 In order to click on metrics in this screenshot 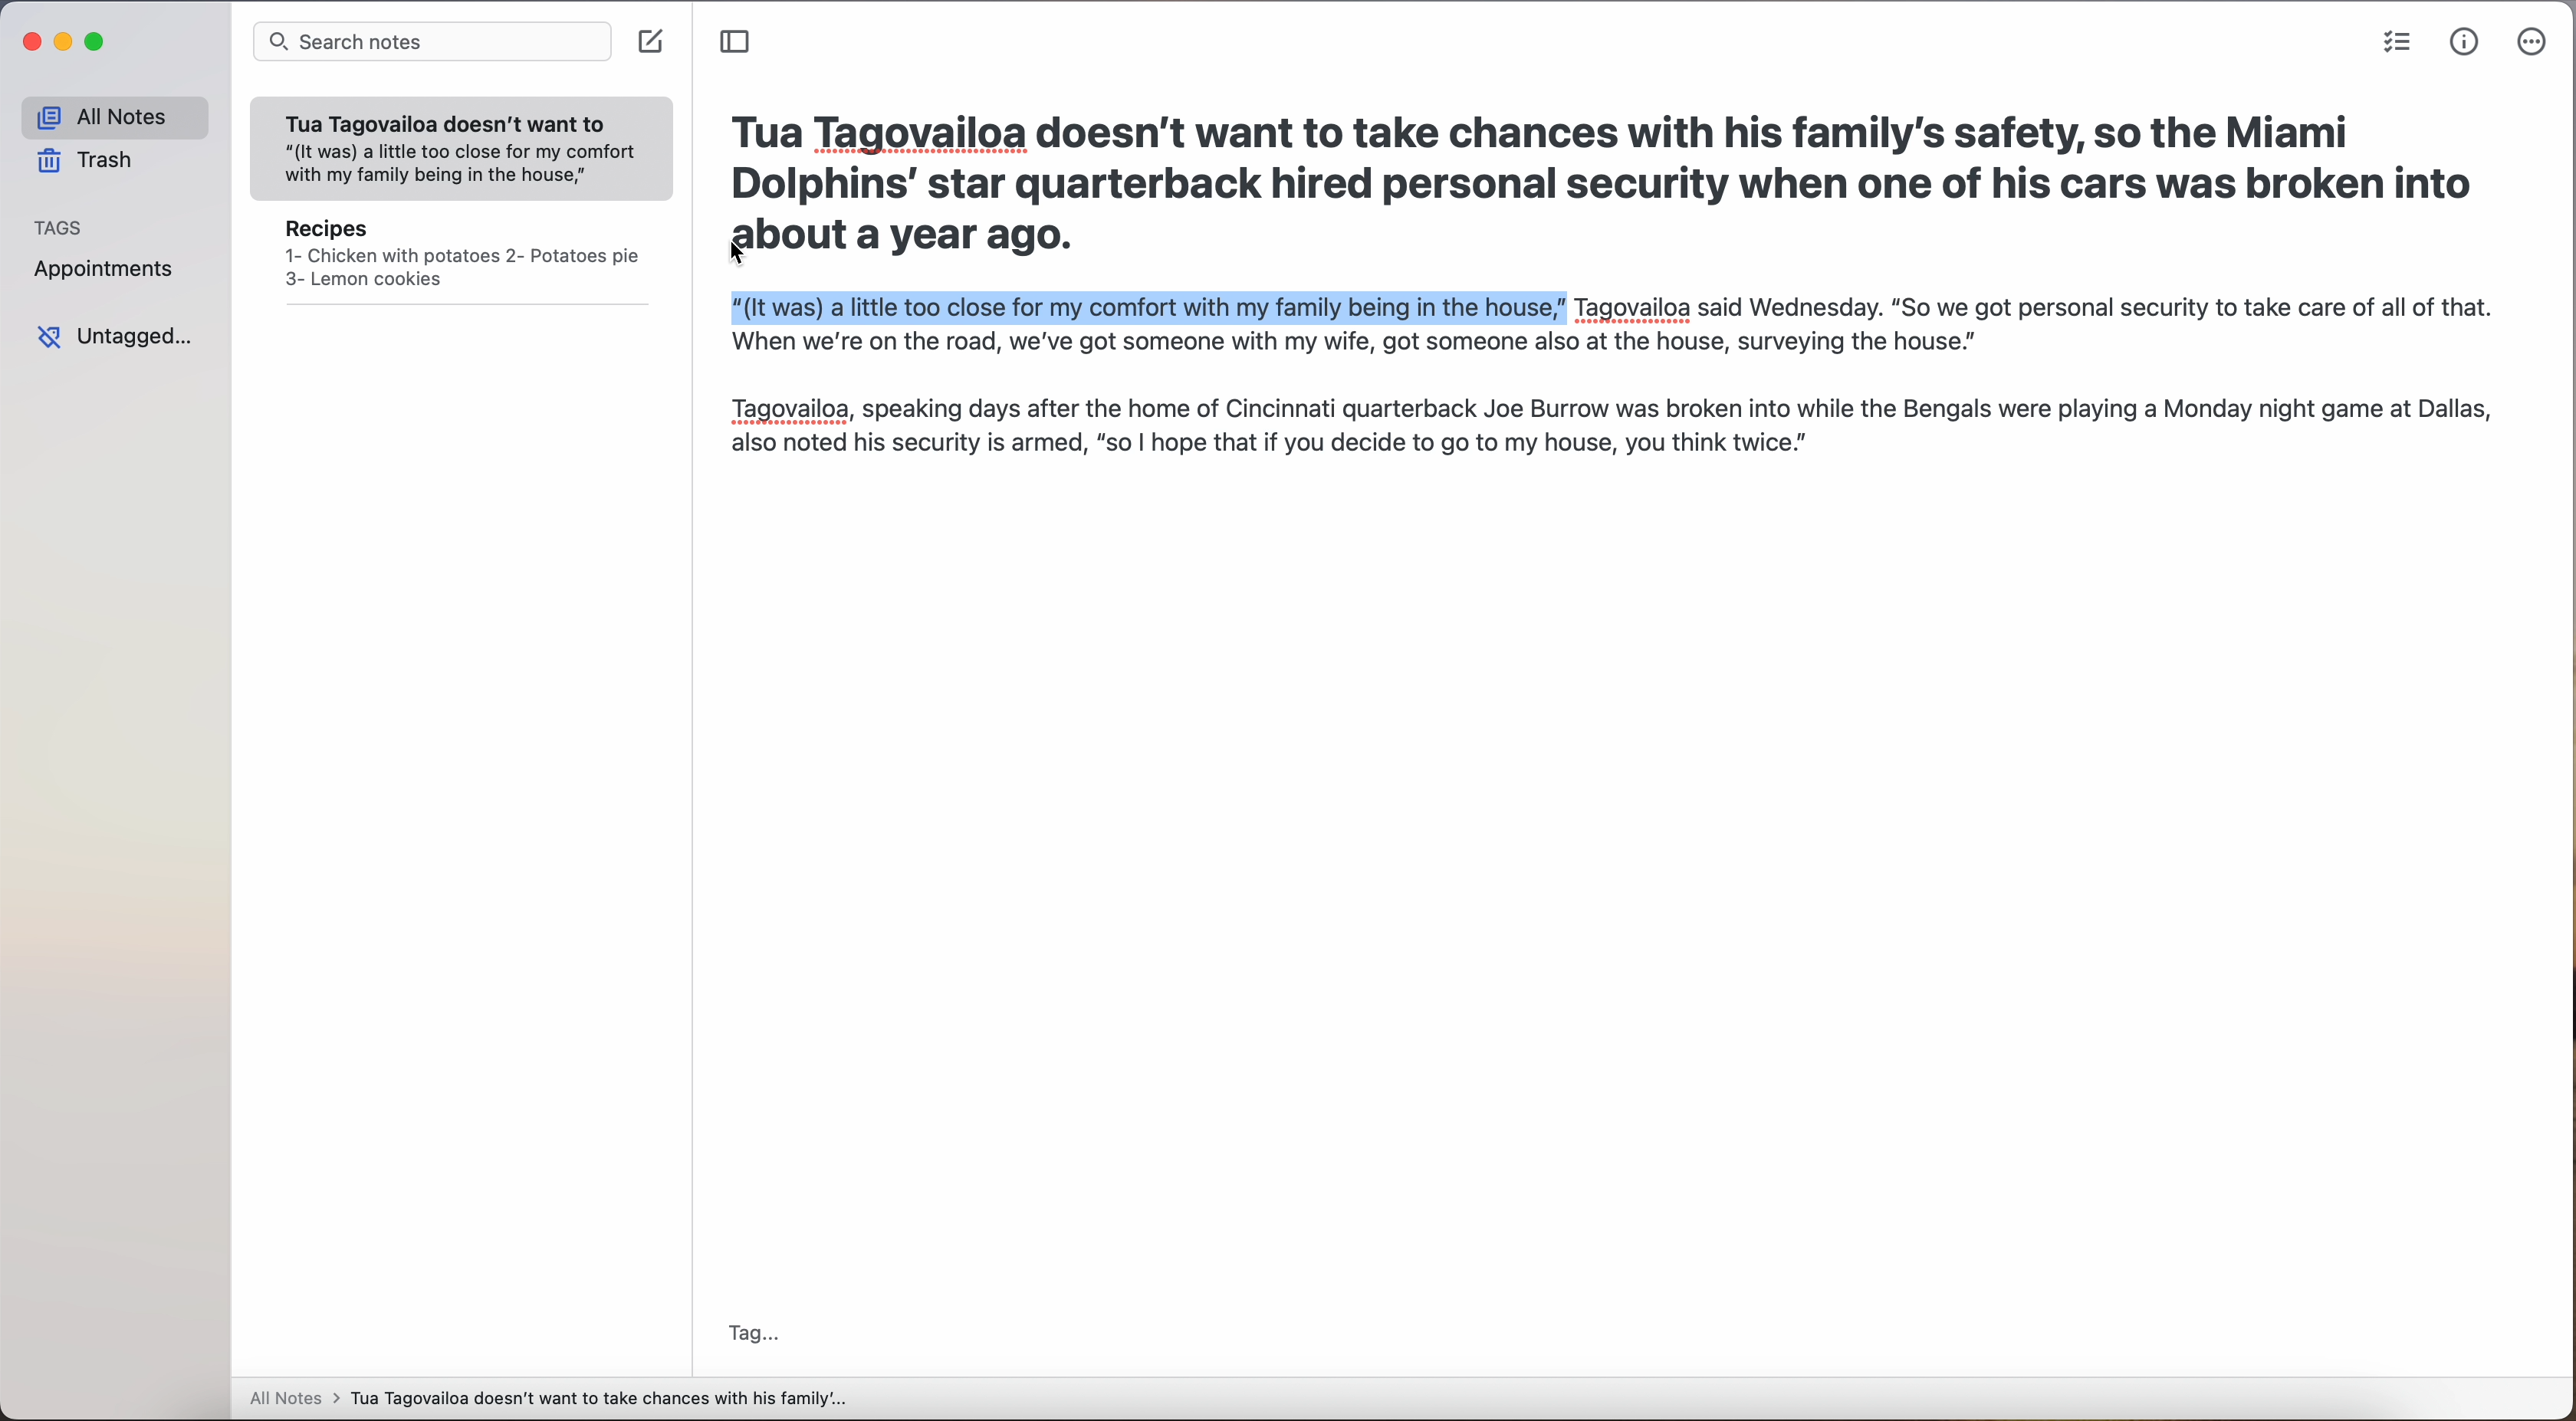, I will do `click(2465, 43)`.